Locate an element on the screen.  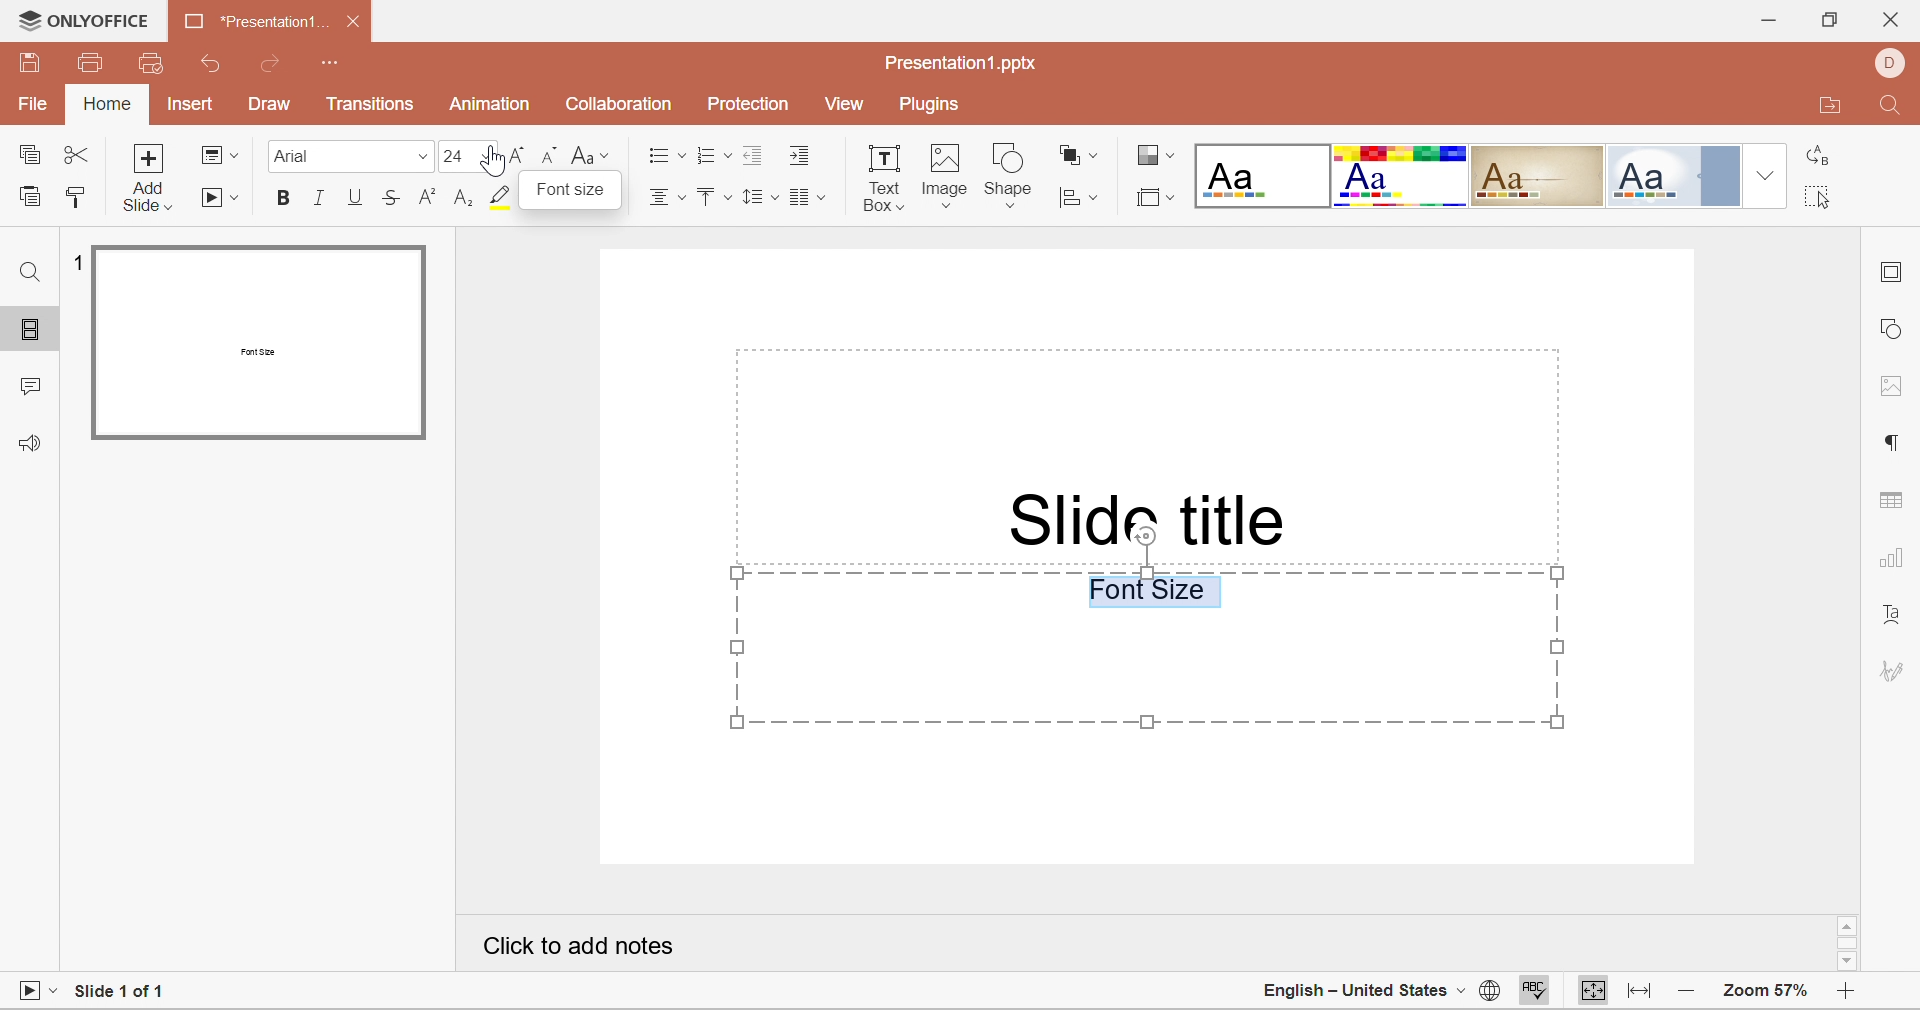
Copy style is located at coordinates (77, 200).